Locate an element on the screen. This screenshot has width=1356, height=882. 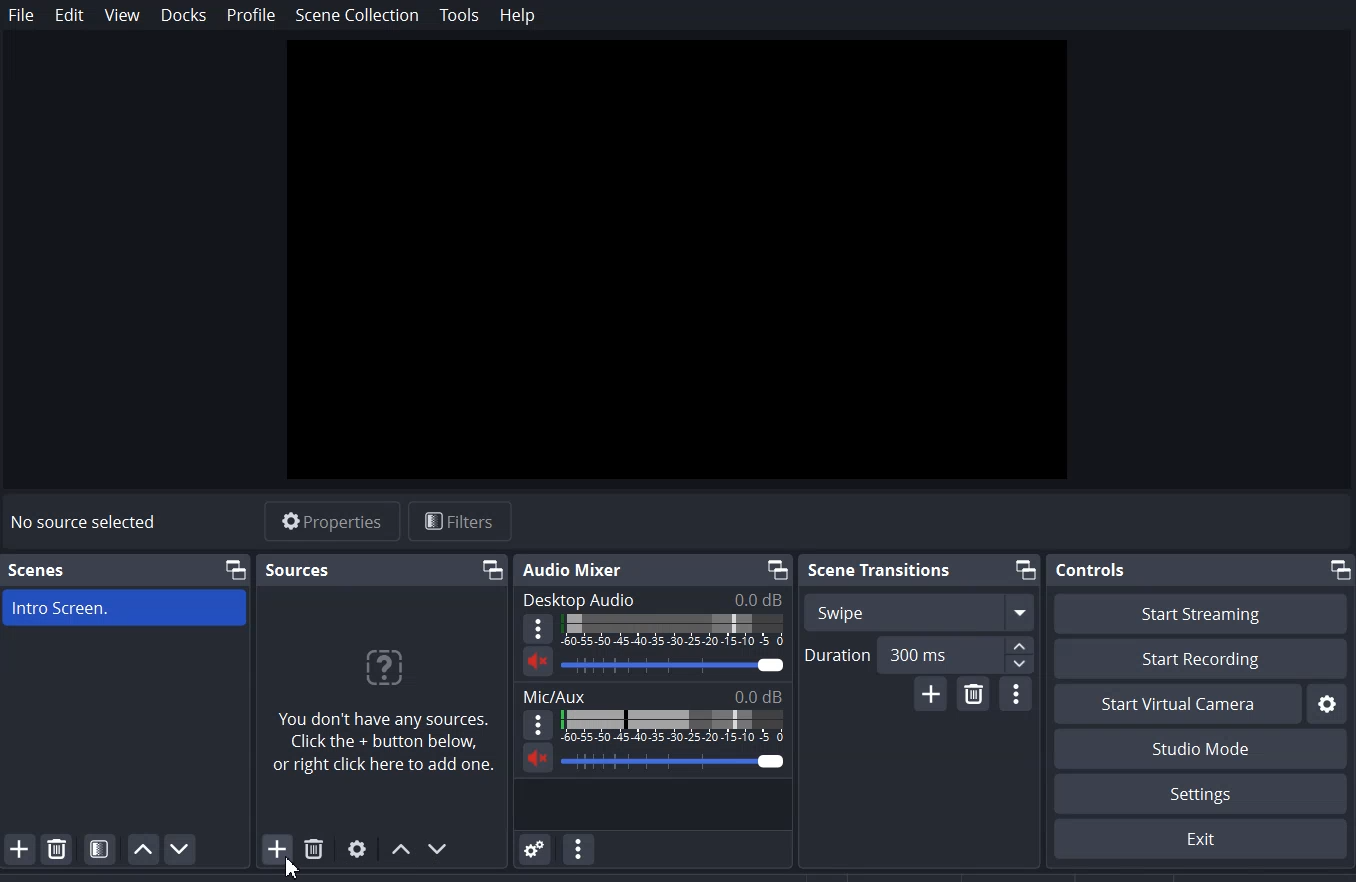
Source is located at coordinates (298, 569).